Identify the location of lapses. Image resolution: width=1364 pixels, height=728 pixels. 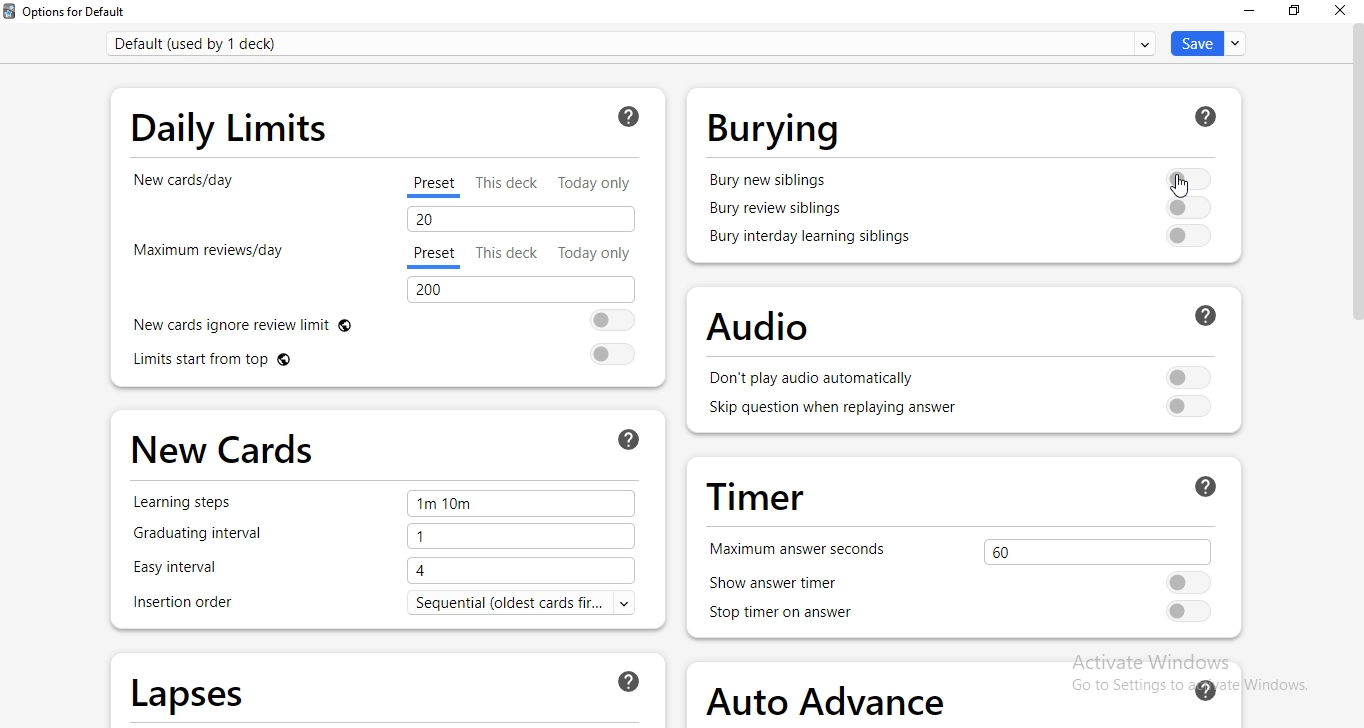
(189, 689).